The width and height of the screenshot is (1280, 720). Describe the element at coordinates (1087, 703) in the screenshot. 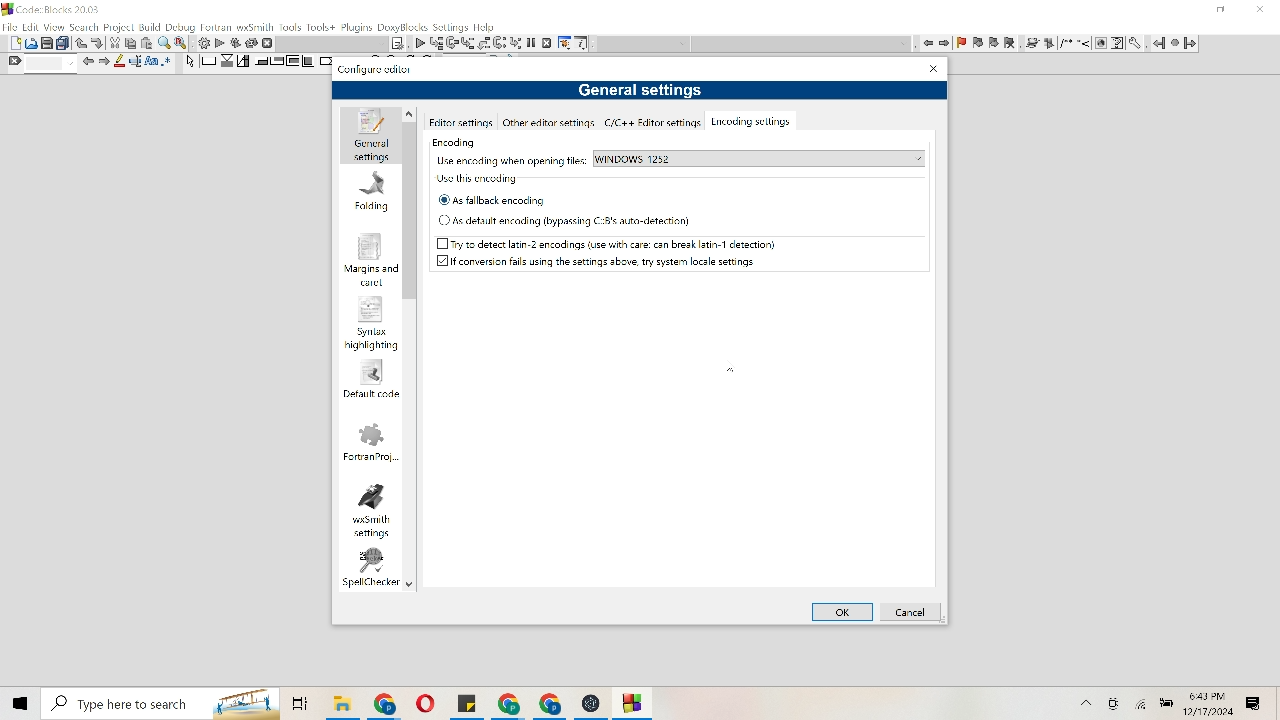

I see `More` at that location.